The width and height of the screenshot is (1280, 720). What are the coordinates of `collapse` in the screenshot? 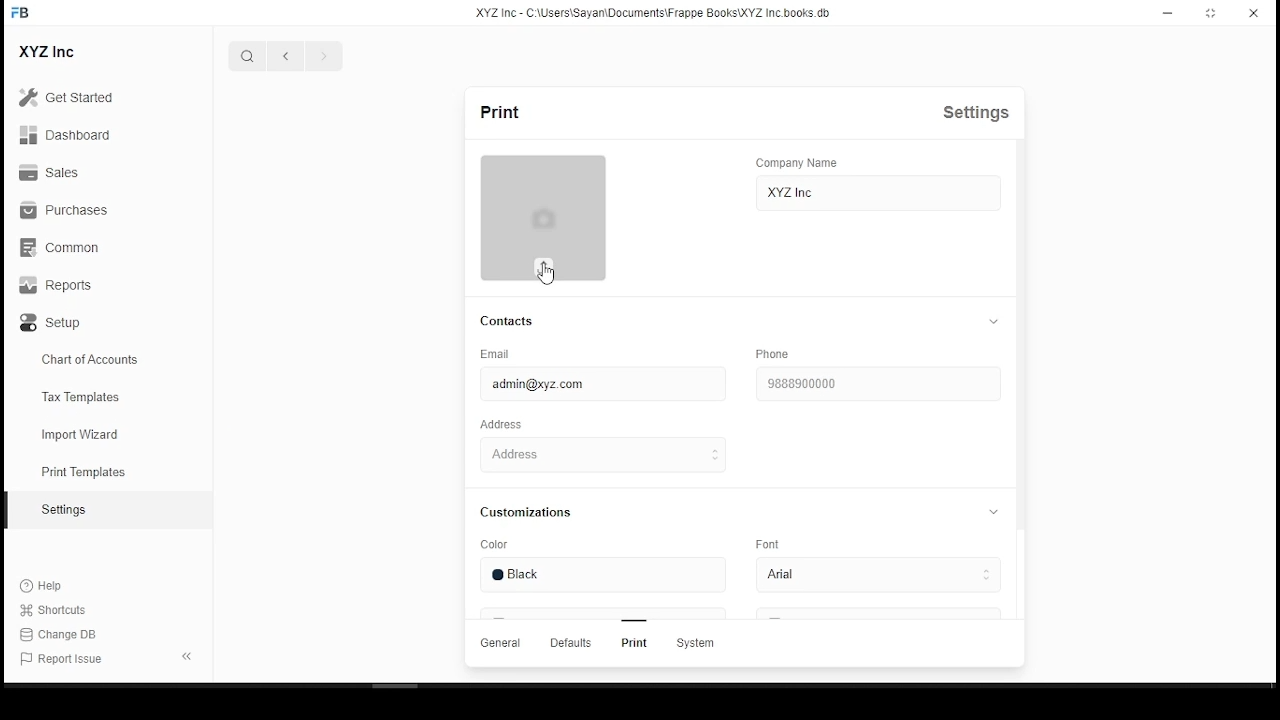 It's located at (994, 321).